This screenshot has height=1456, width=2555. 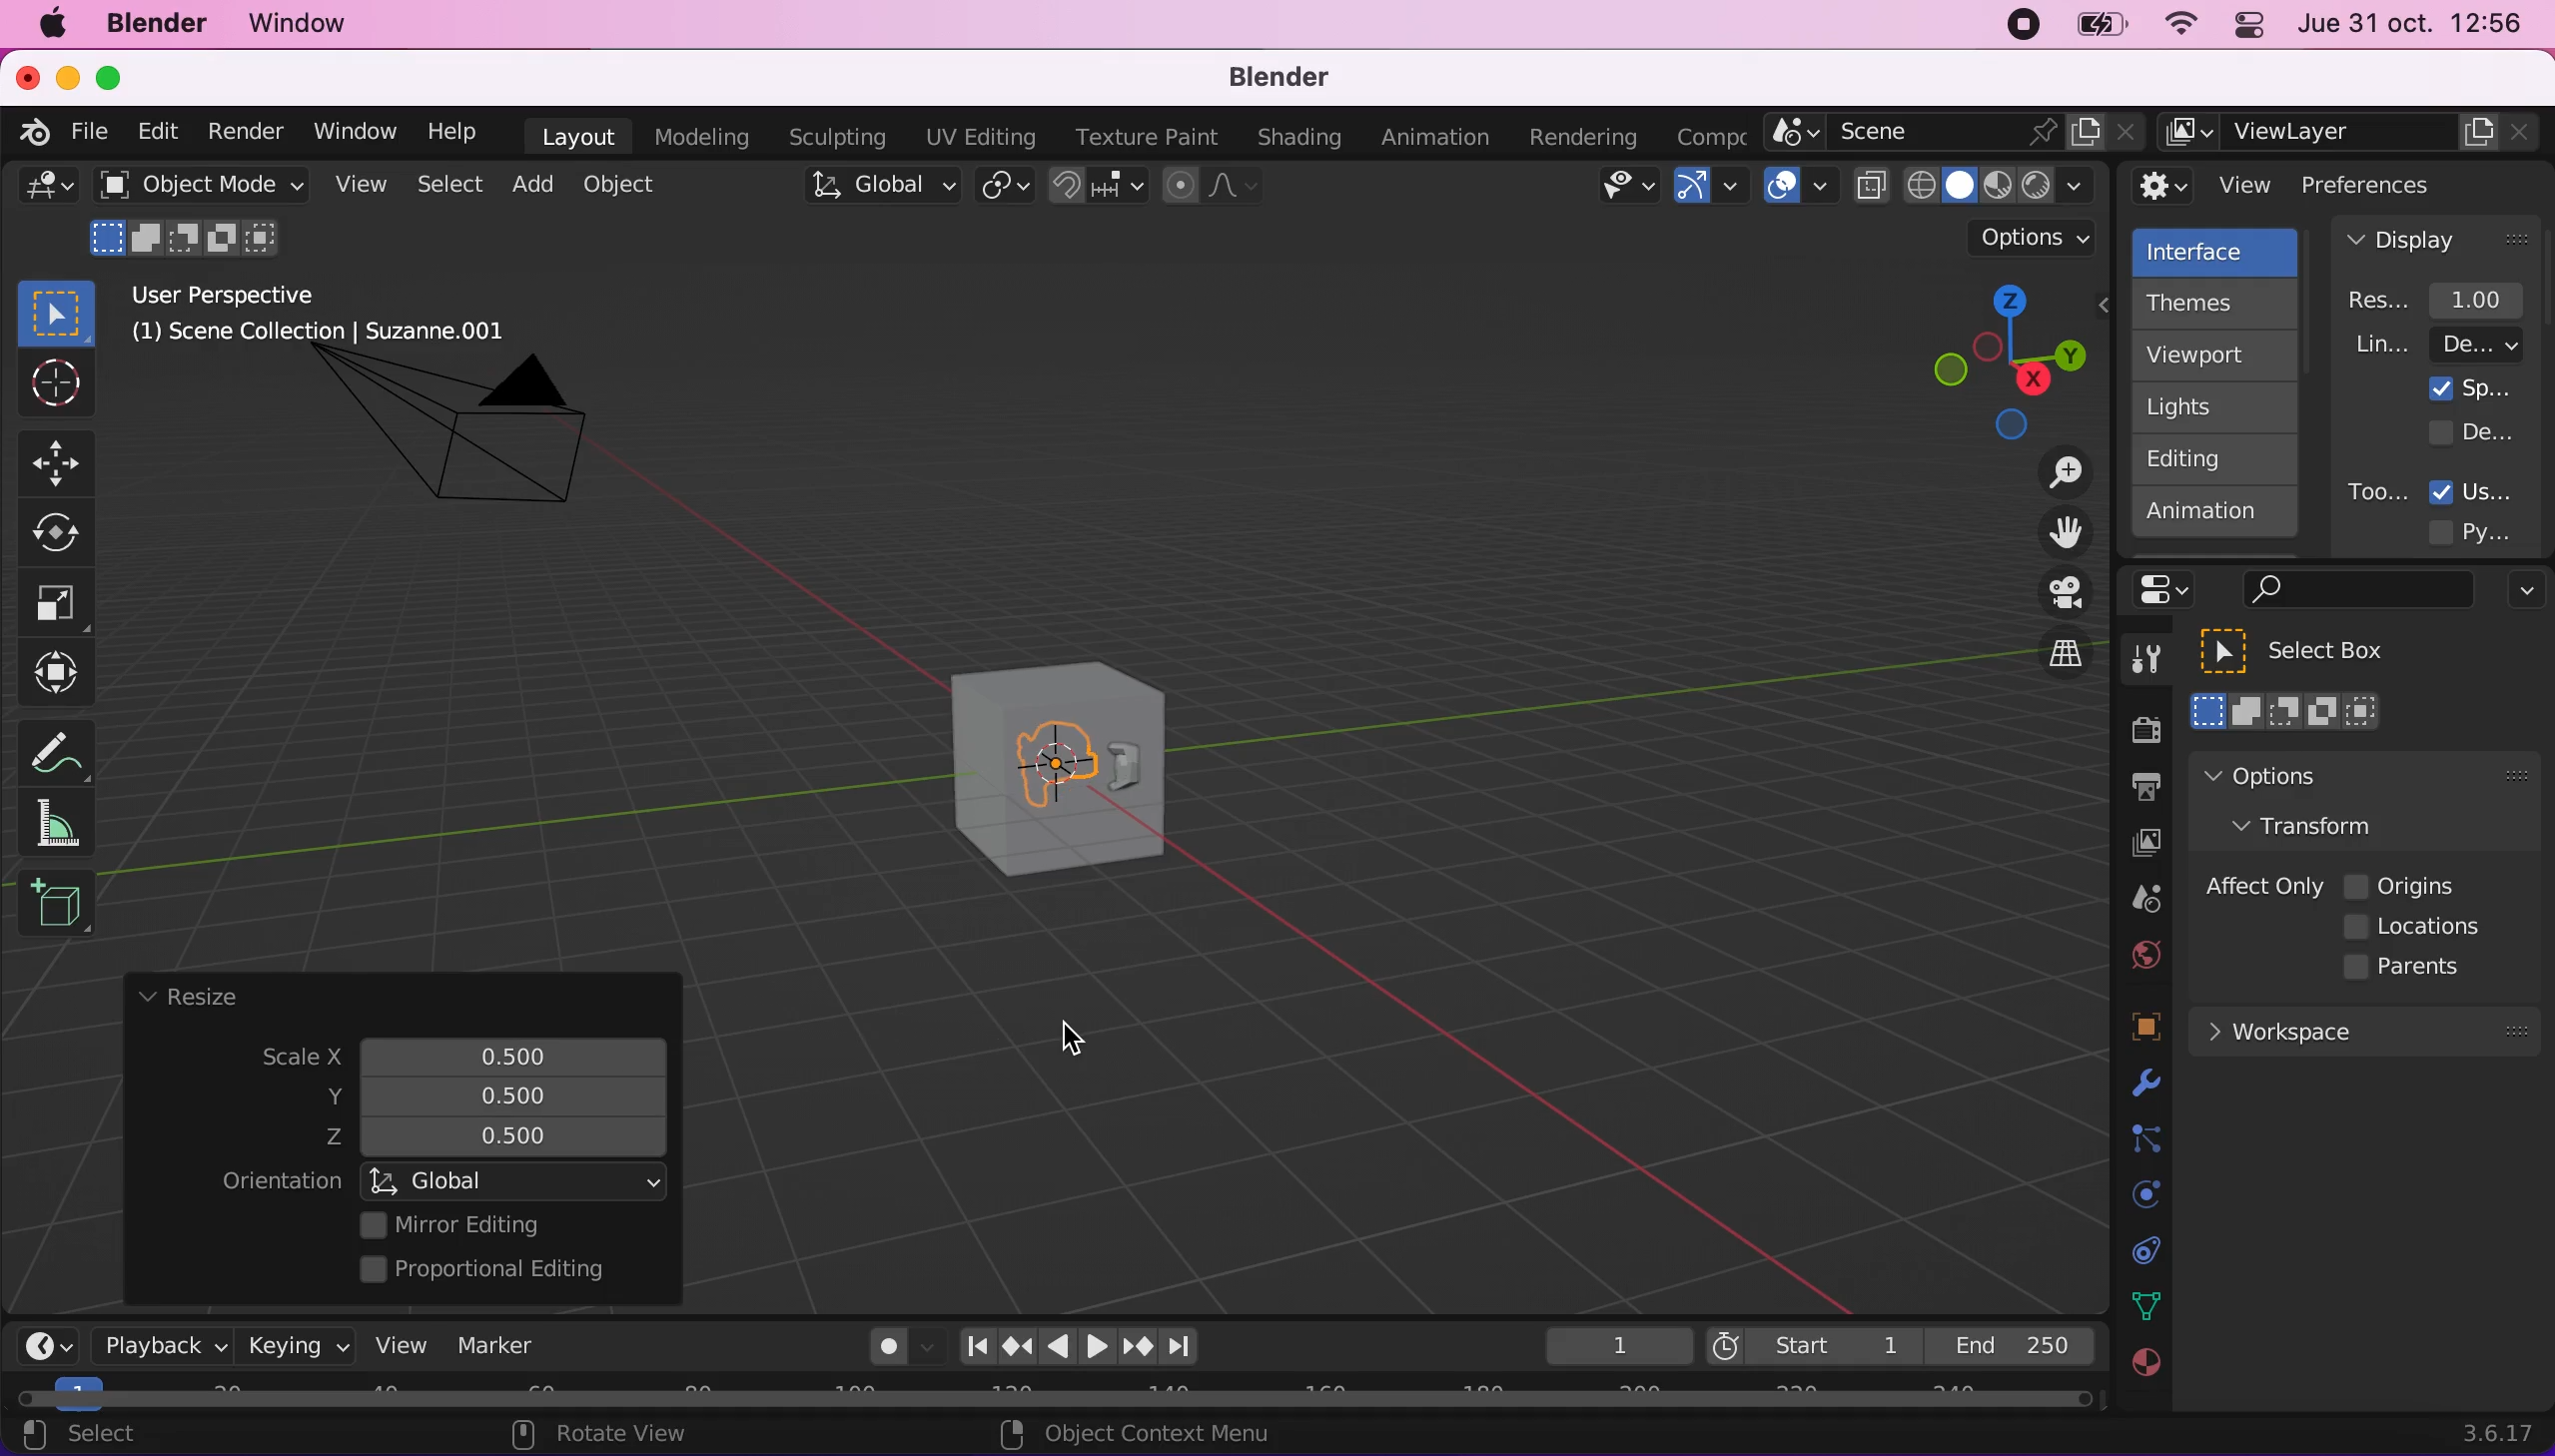 What do you see at coordinates (67, 534) in the screenshot?
I see `` at bounding box center [67, 534].